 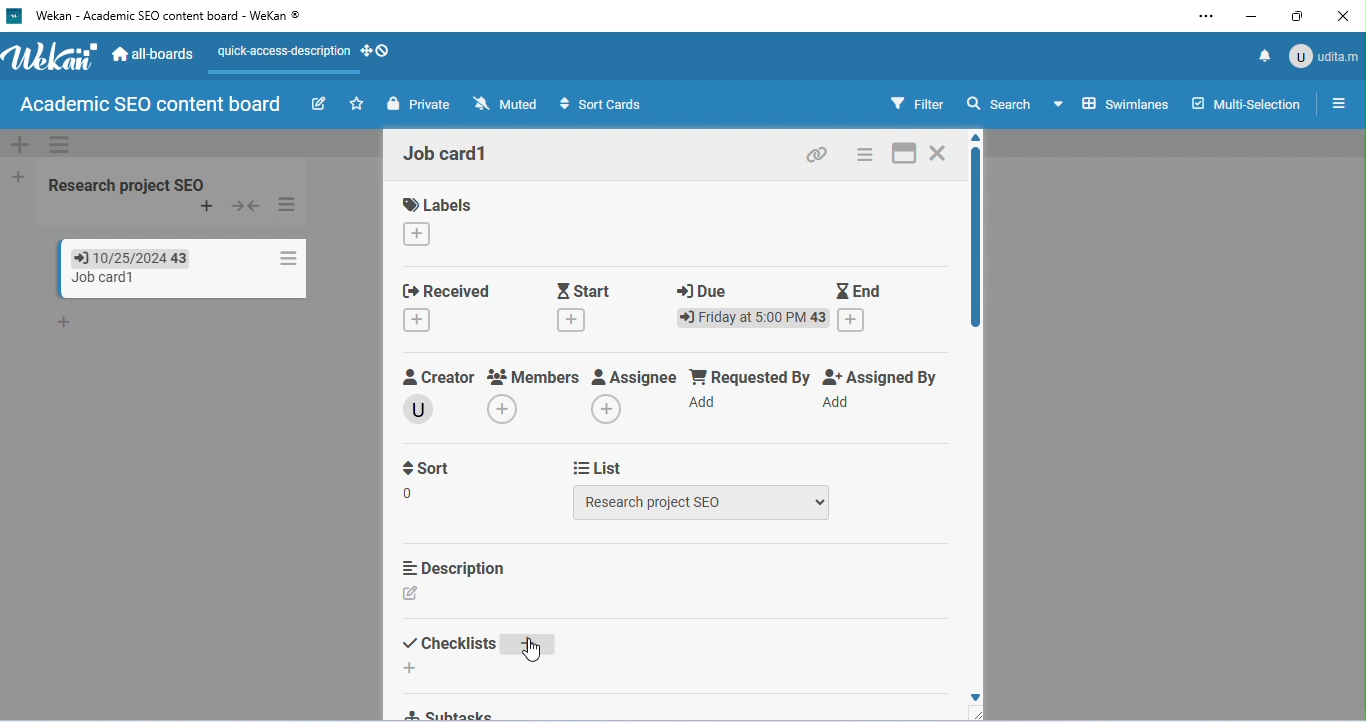 I want to click on all-boards, so click(x=153, y=53).